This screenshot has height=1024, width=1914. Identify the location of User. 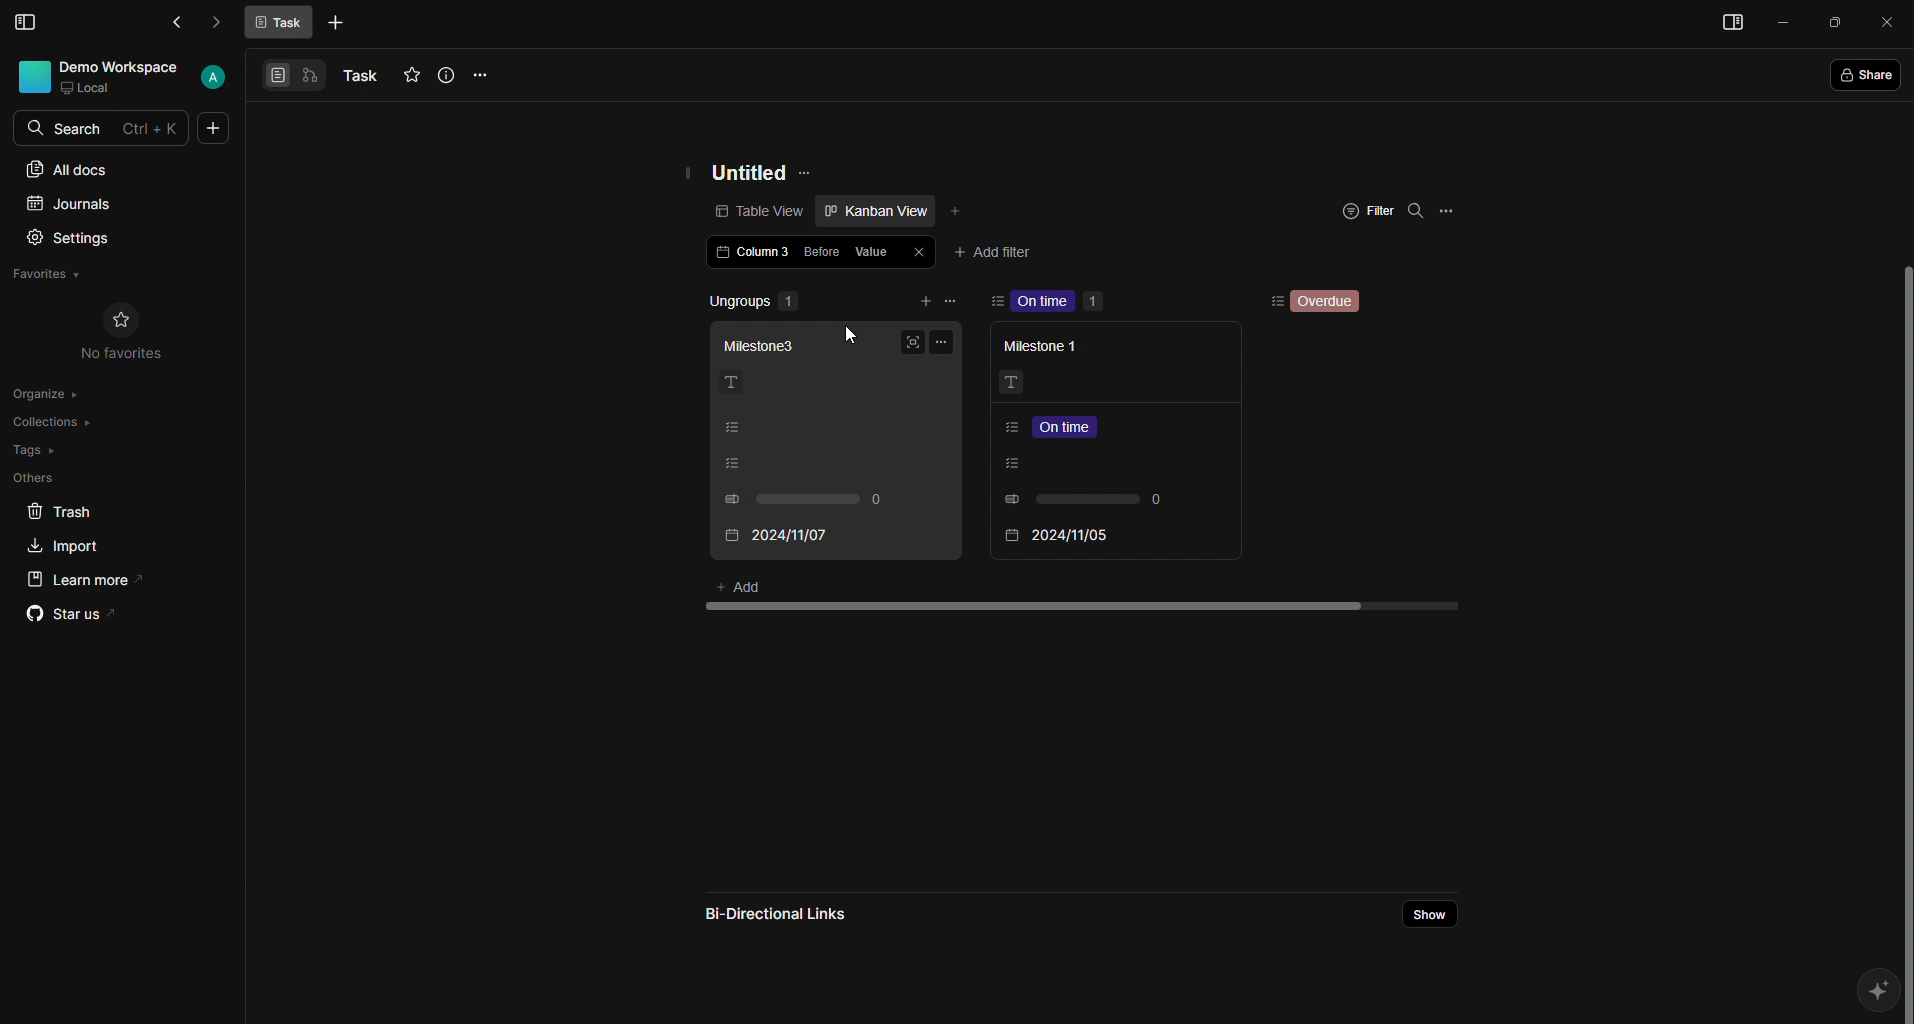
(121, 77).